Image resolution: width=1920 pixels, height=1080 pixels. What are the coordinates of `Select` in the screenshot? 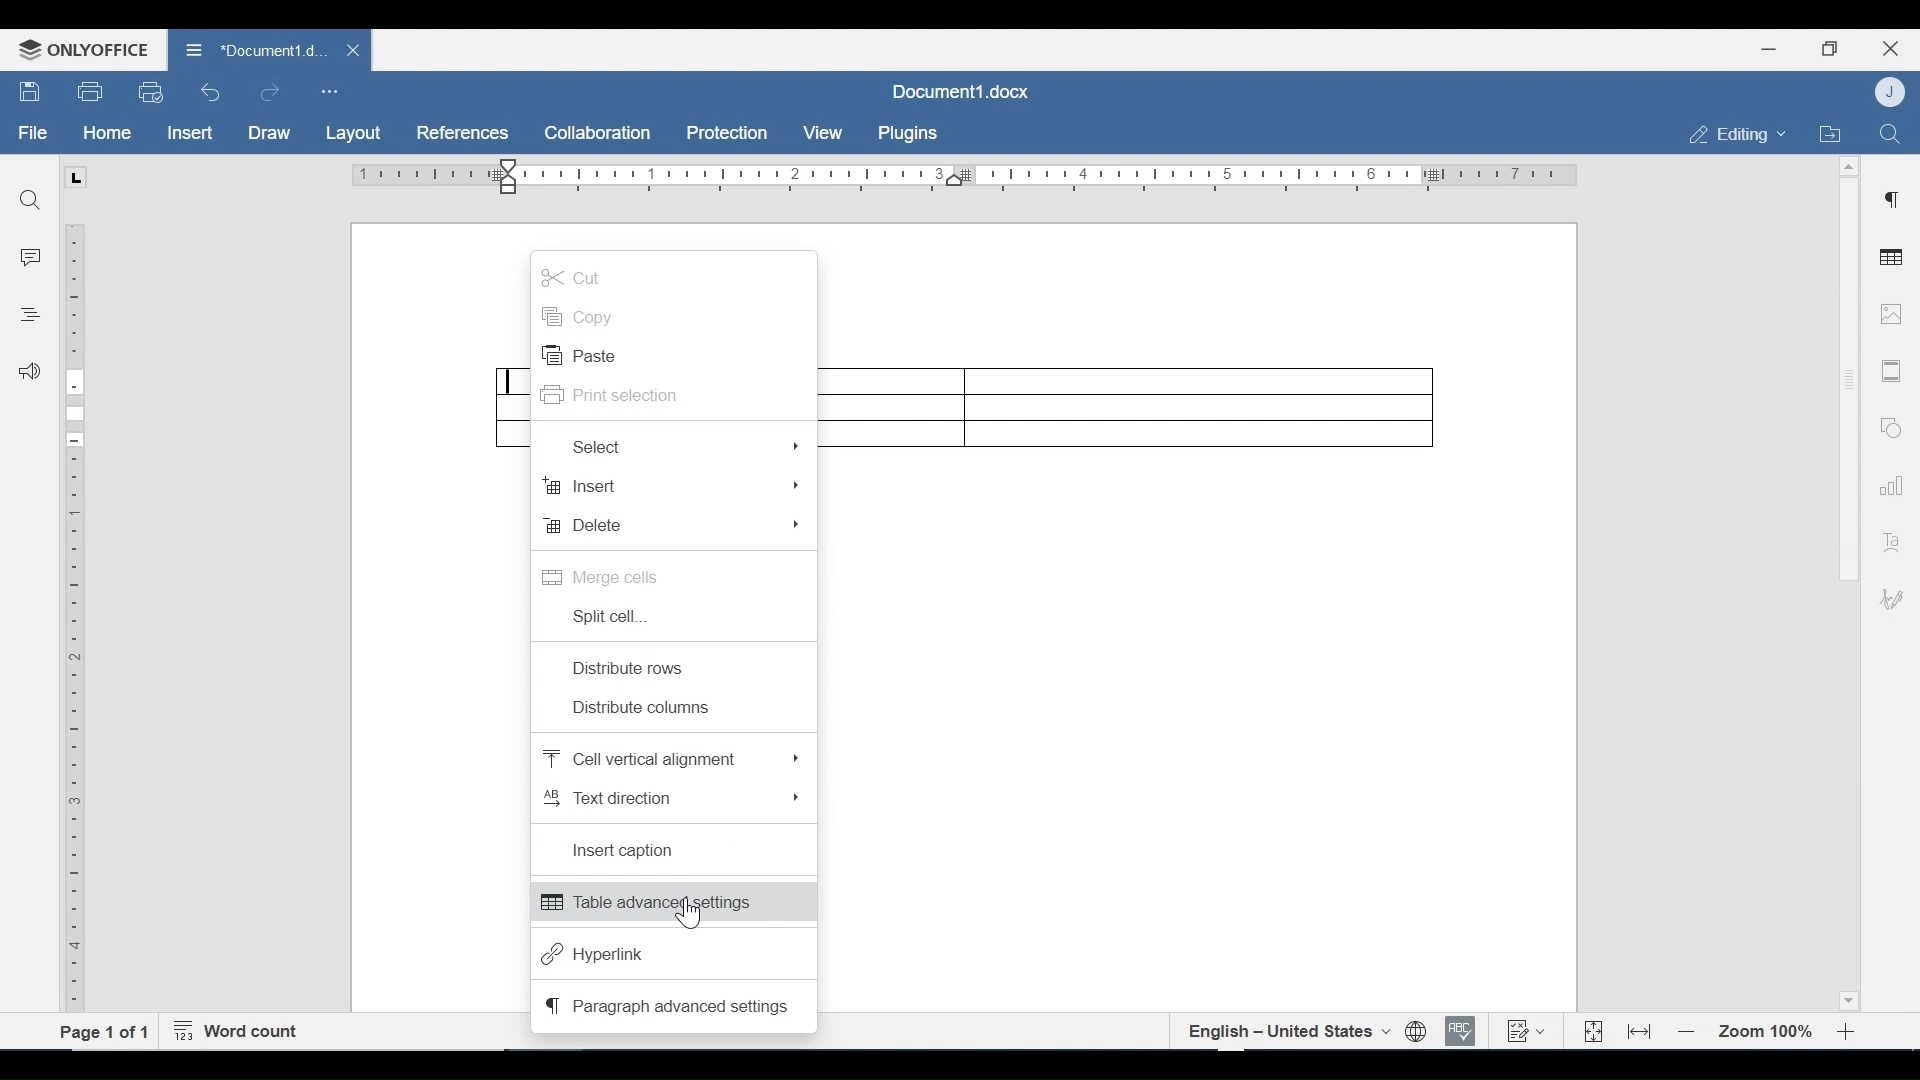 It's located at (683, 446).